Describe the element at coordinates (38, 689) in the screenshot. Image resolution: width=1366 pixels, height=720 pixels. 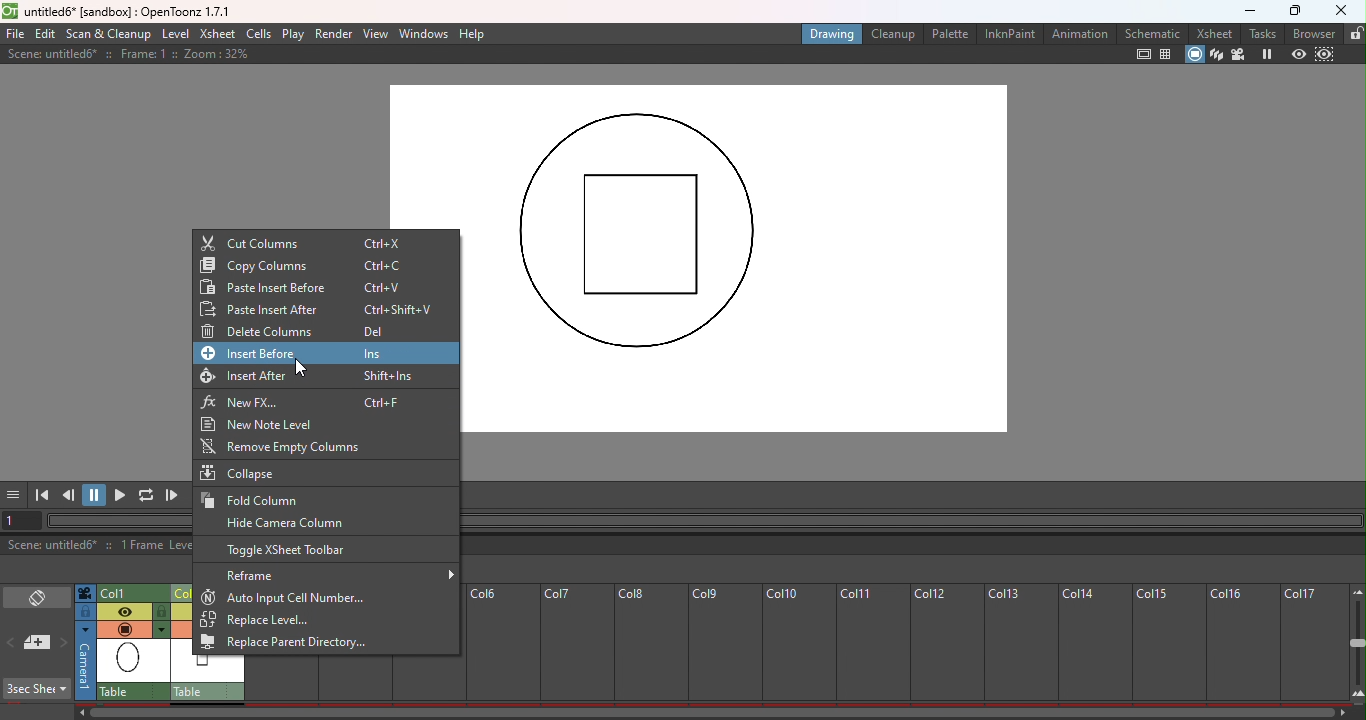
I see `3Sec sheet` at that location.